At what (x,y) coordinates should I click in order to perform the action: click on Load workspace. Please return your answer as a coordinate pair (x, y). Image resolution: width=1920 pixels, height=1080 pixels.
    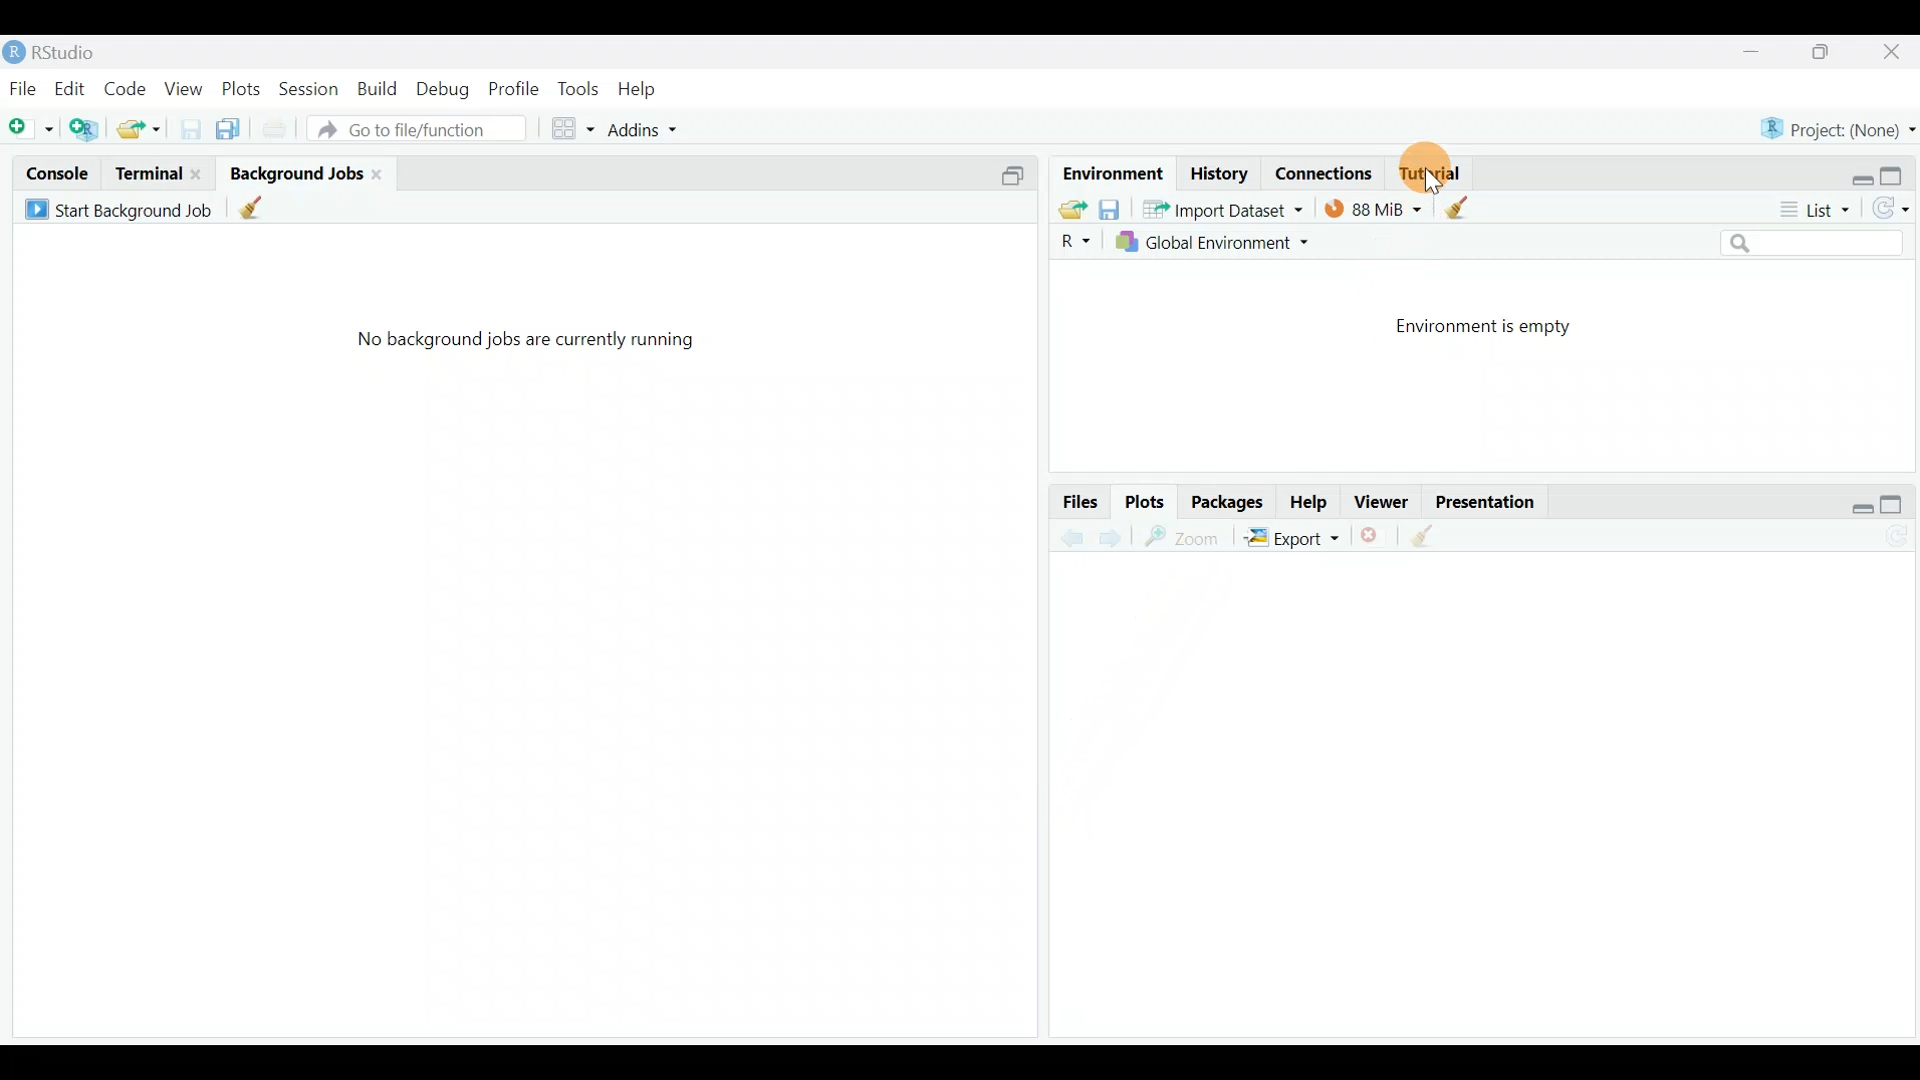
    Looking at the image, I should click on (1069, 209).